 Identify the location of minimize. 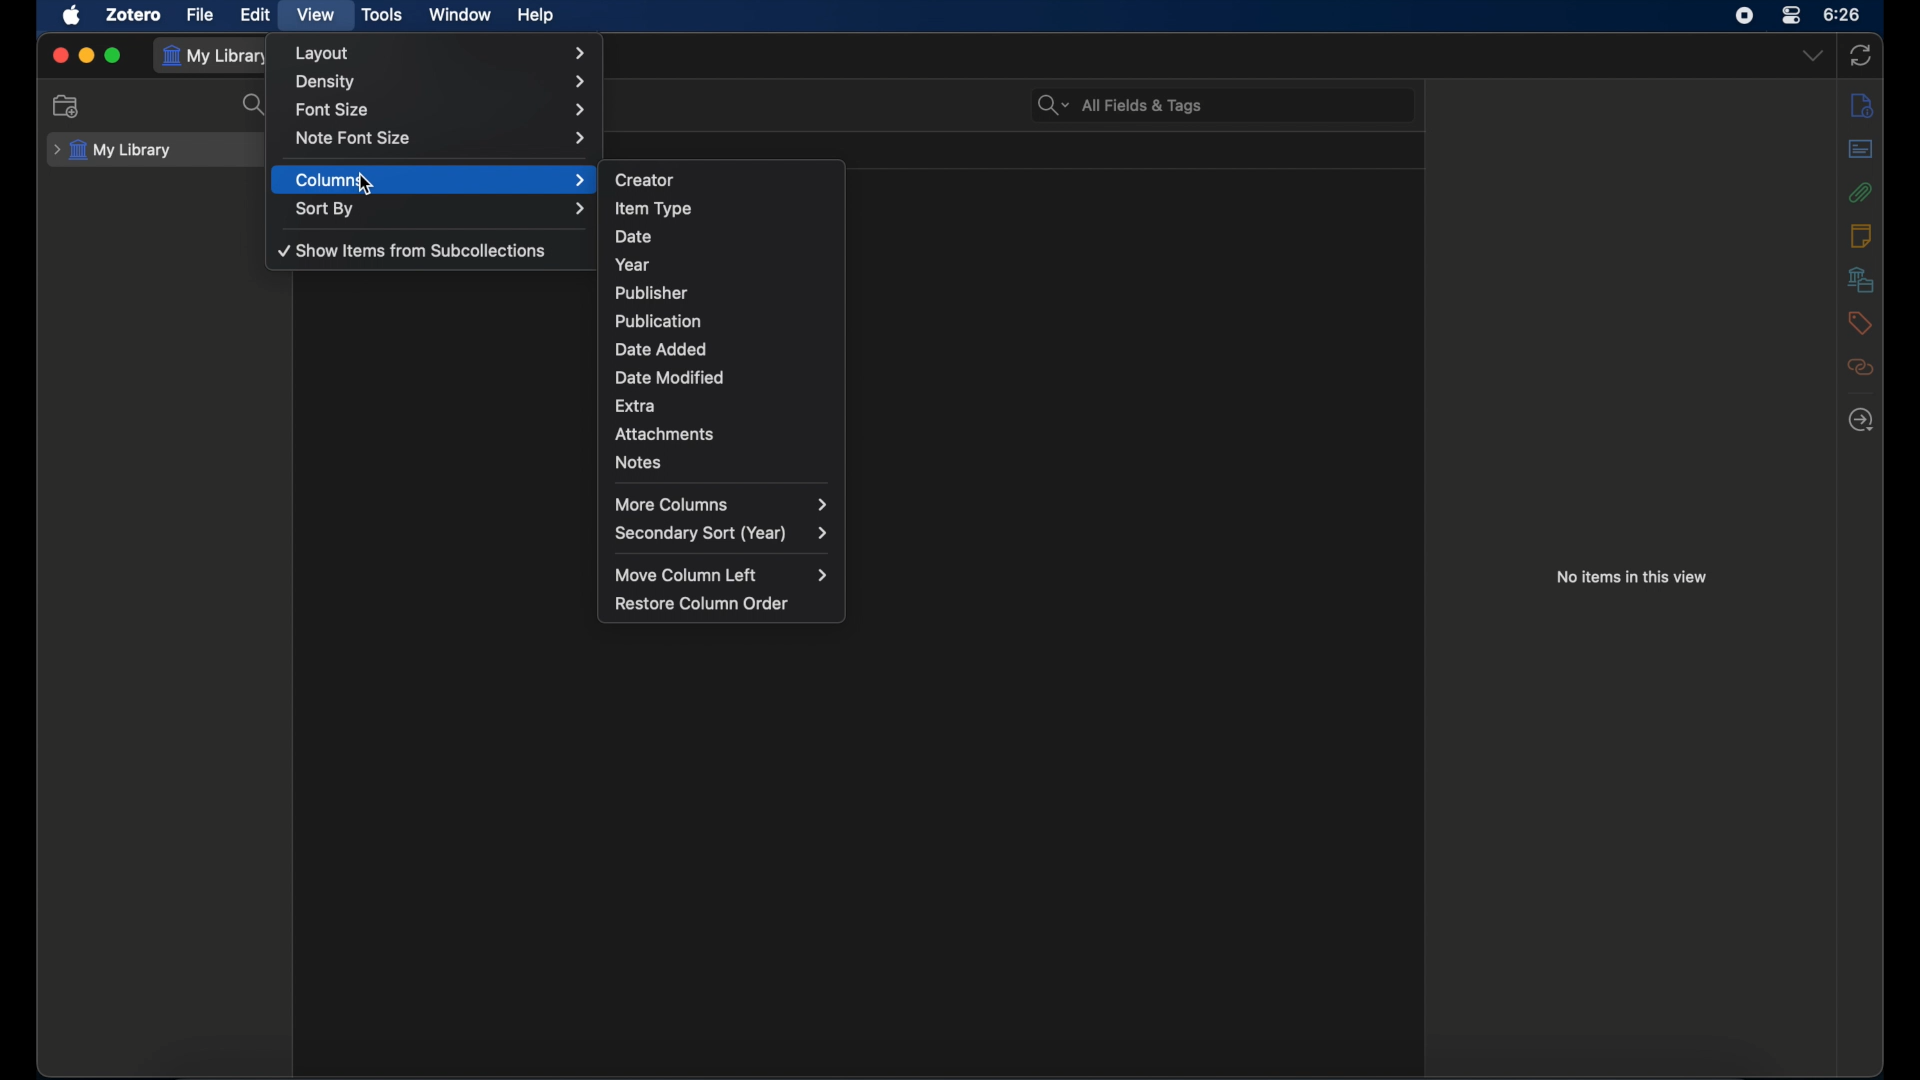
(86, 54).